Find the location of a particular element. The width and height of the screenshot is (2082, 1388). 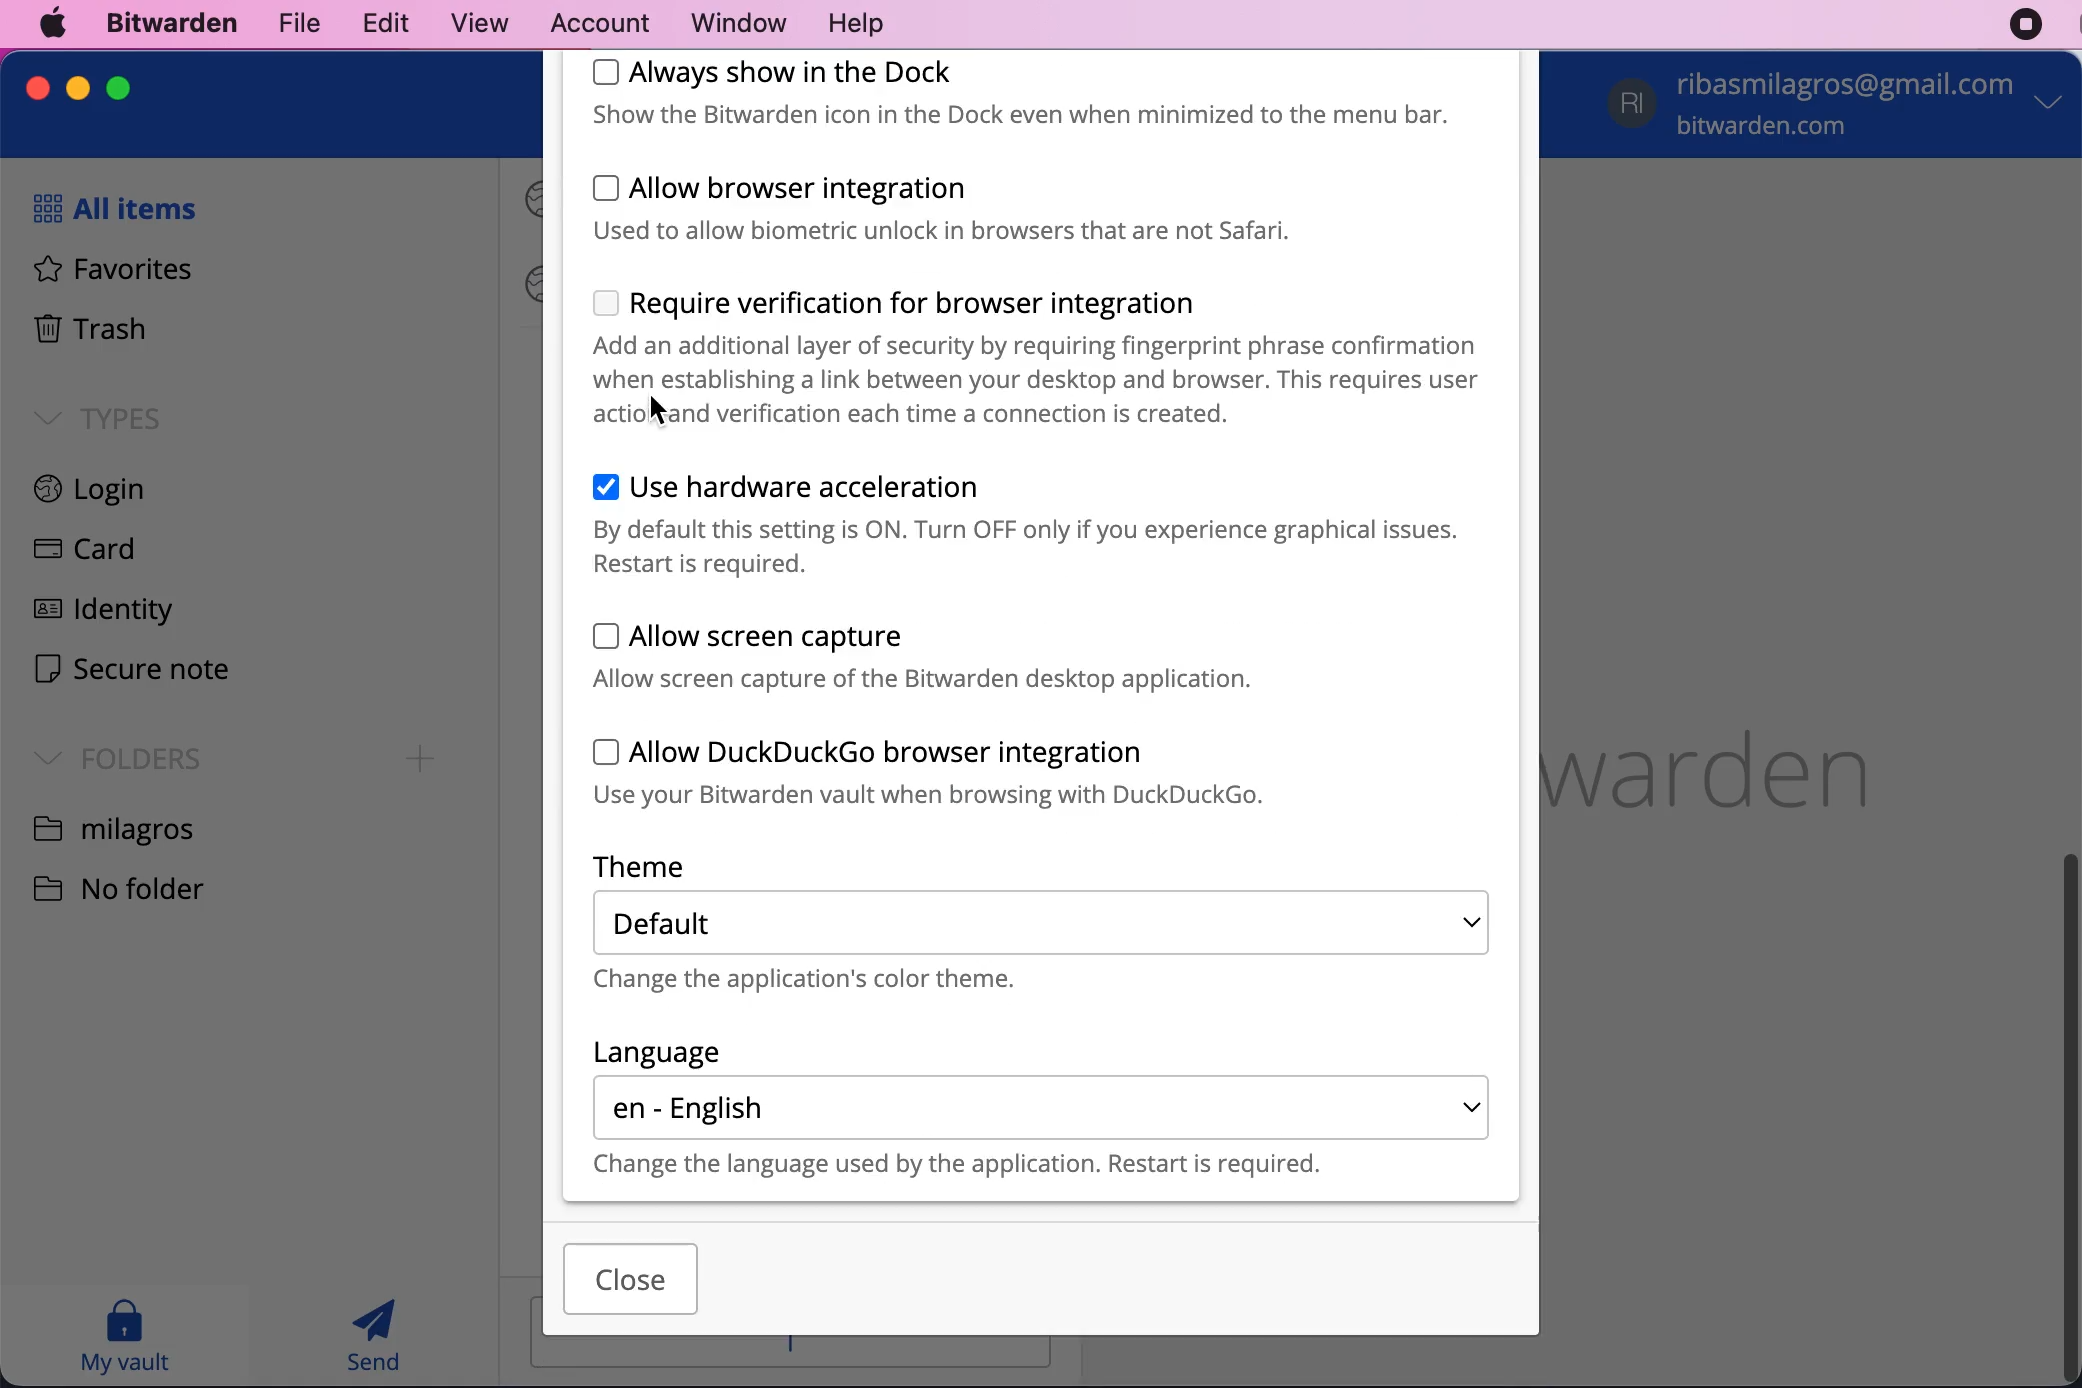

card is located at coordinates (78, 552).